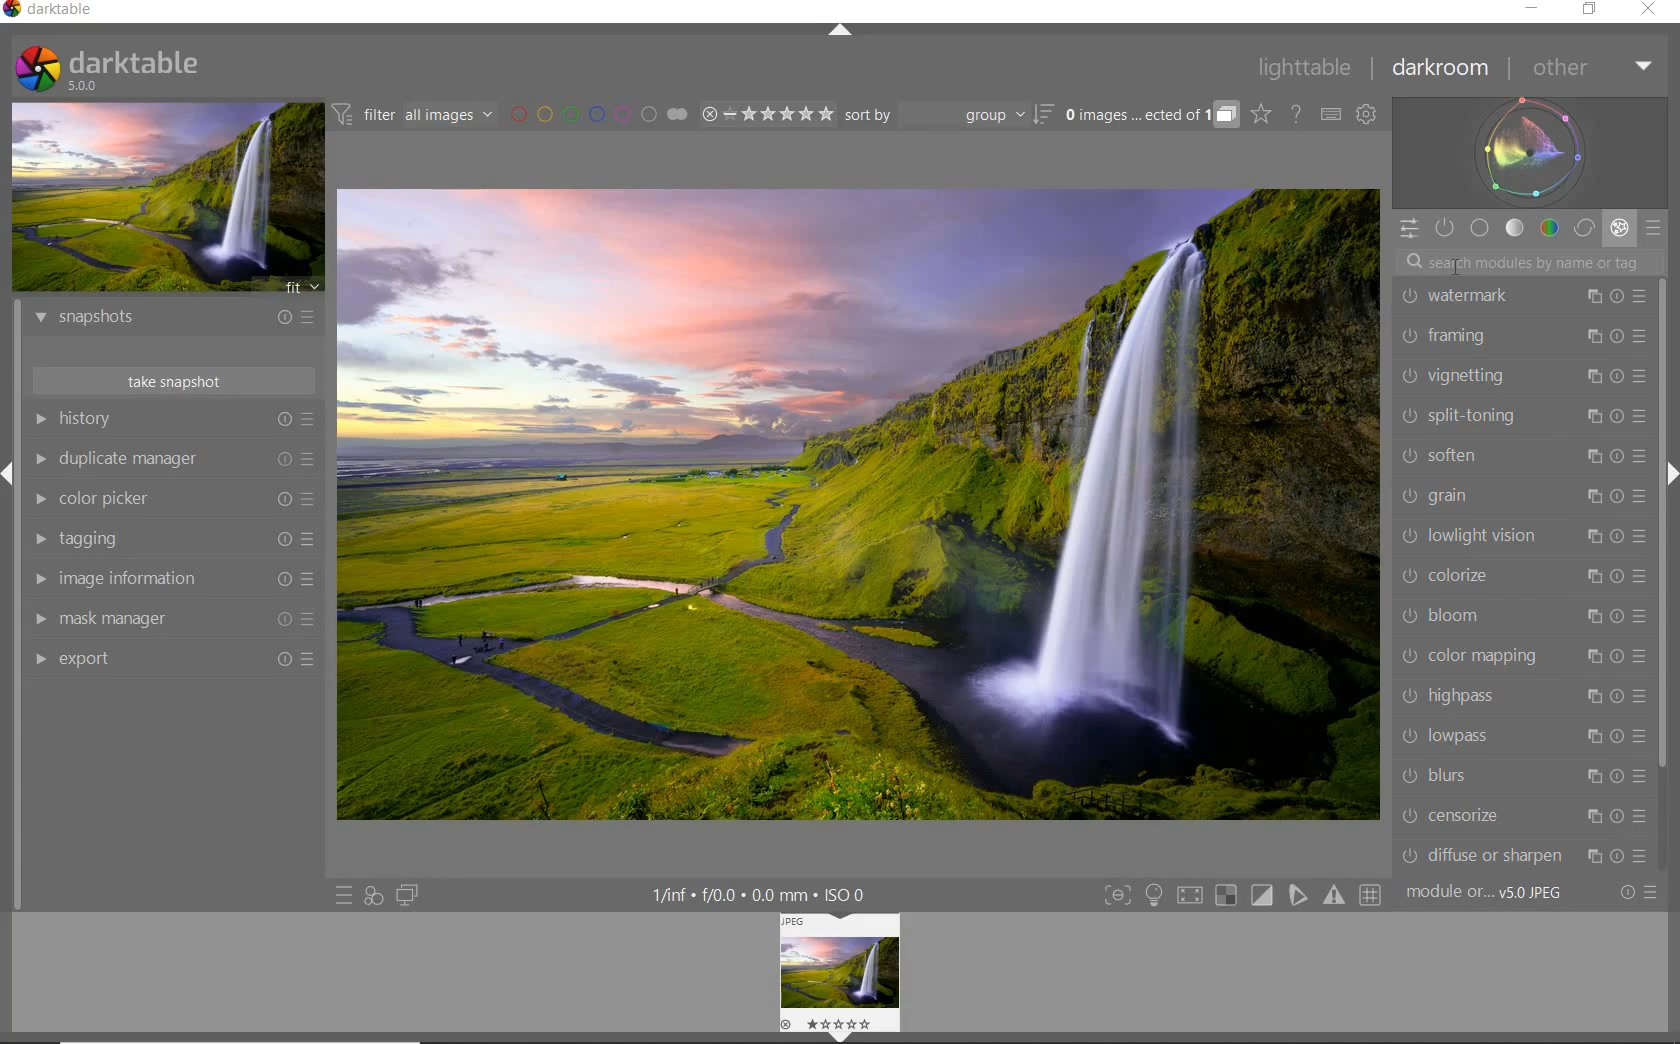 This screenshot has height=1044, width=1680. Describe the element at coordinates (165, 198) in the screenshot. I see `IMAGE PREVIEW` at that location.